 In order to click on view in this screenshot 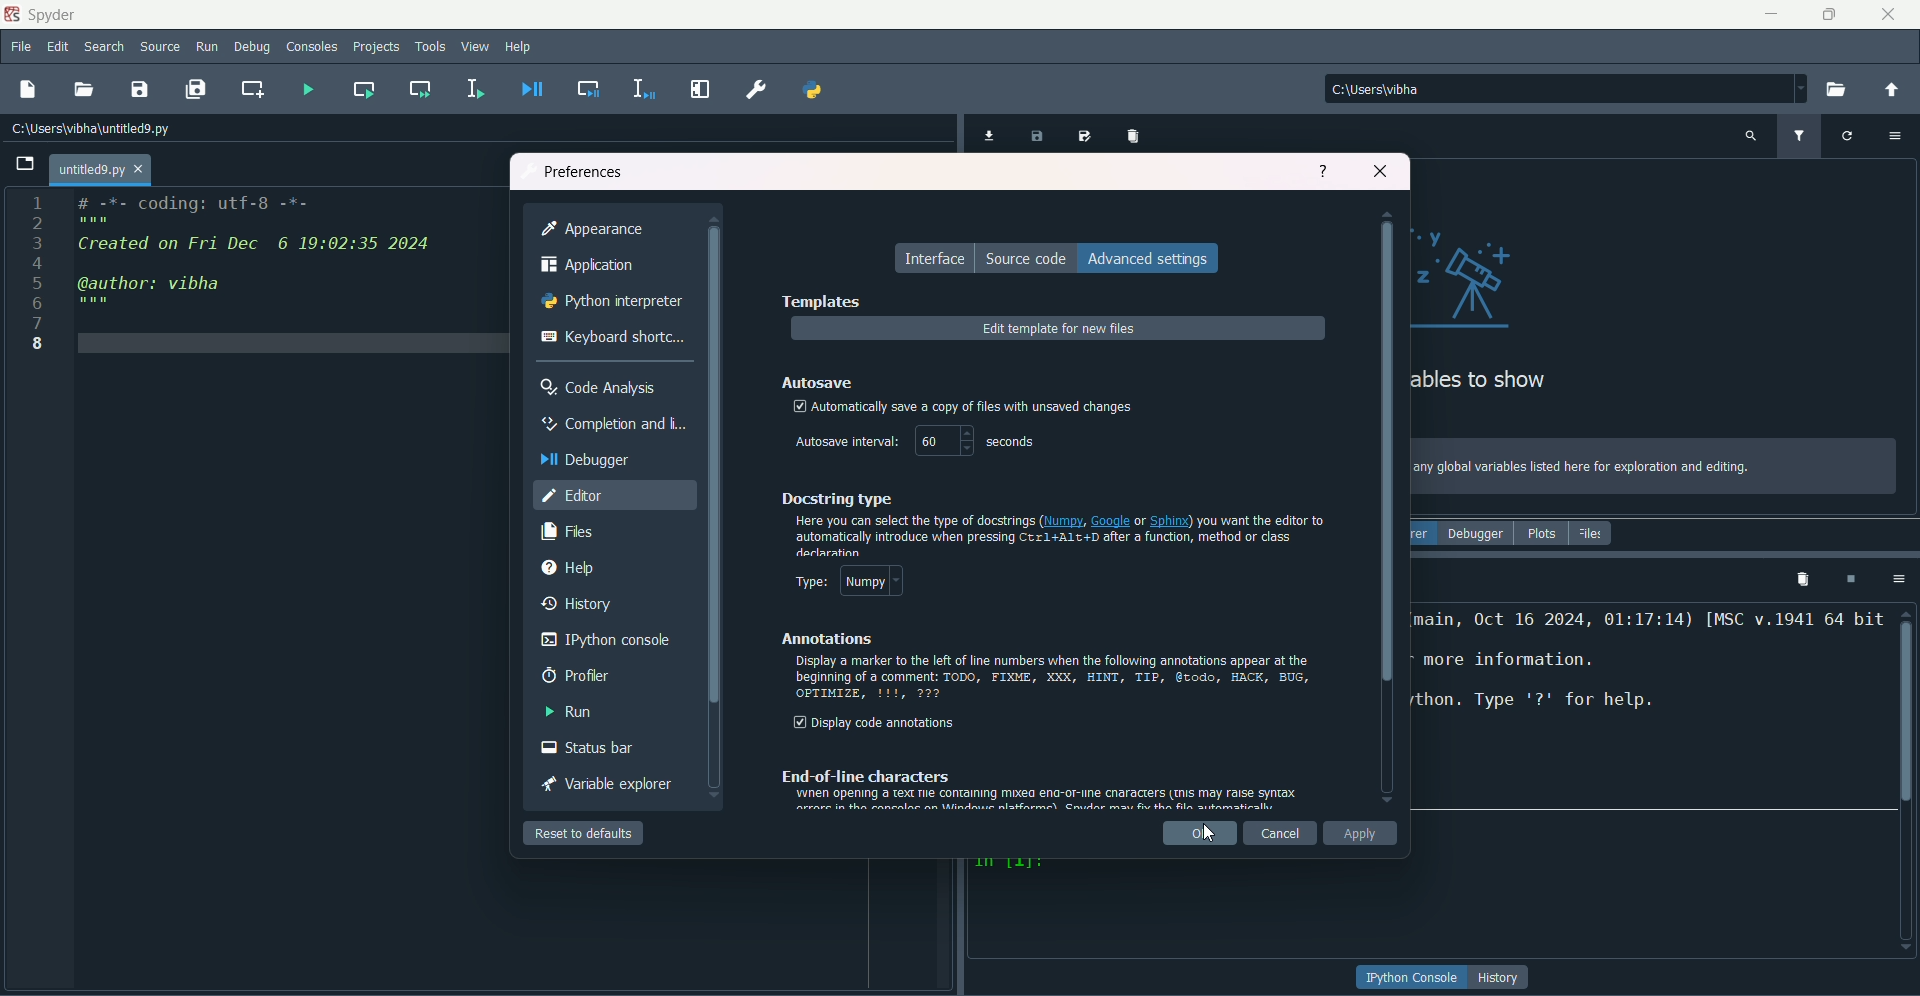, I will do `click(477, 46)`.